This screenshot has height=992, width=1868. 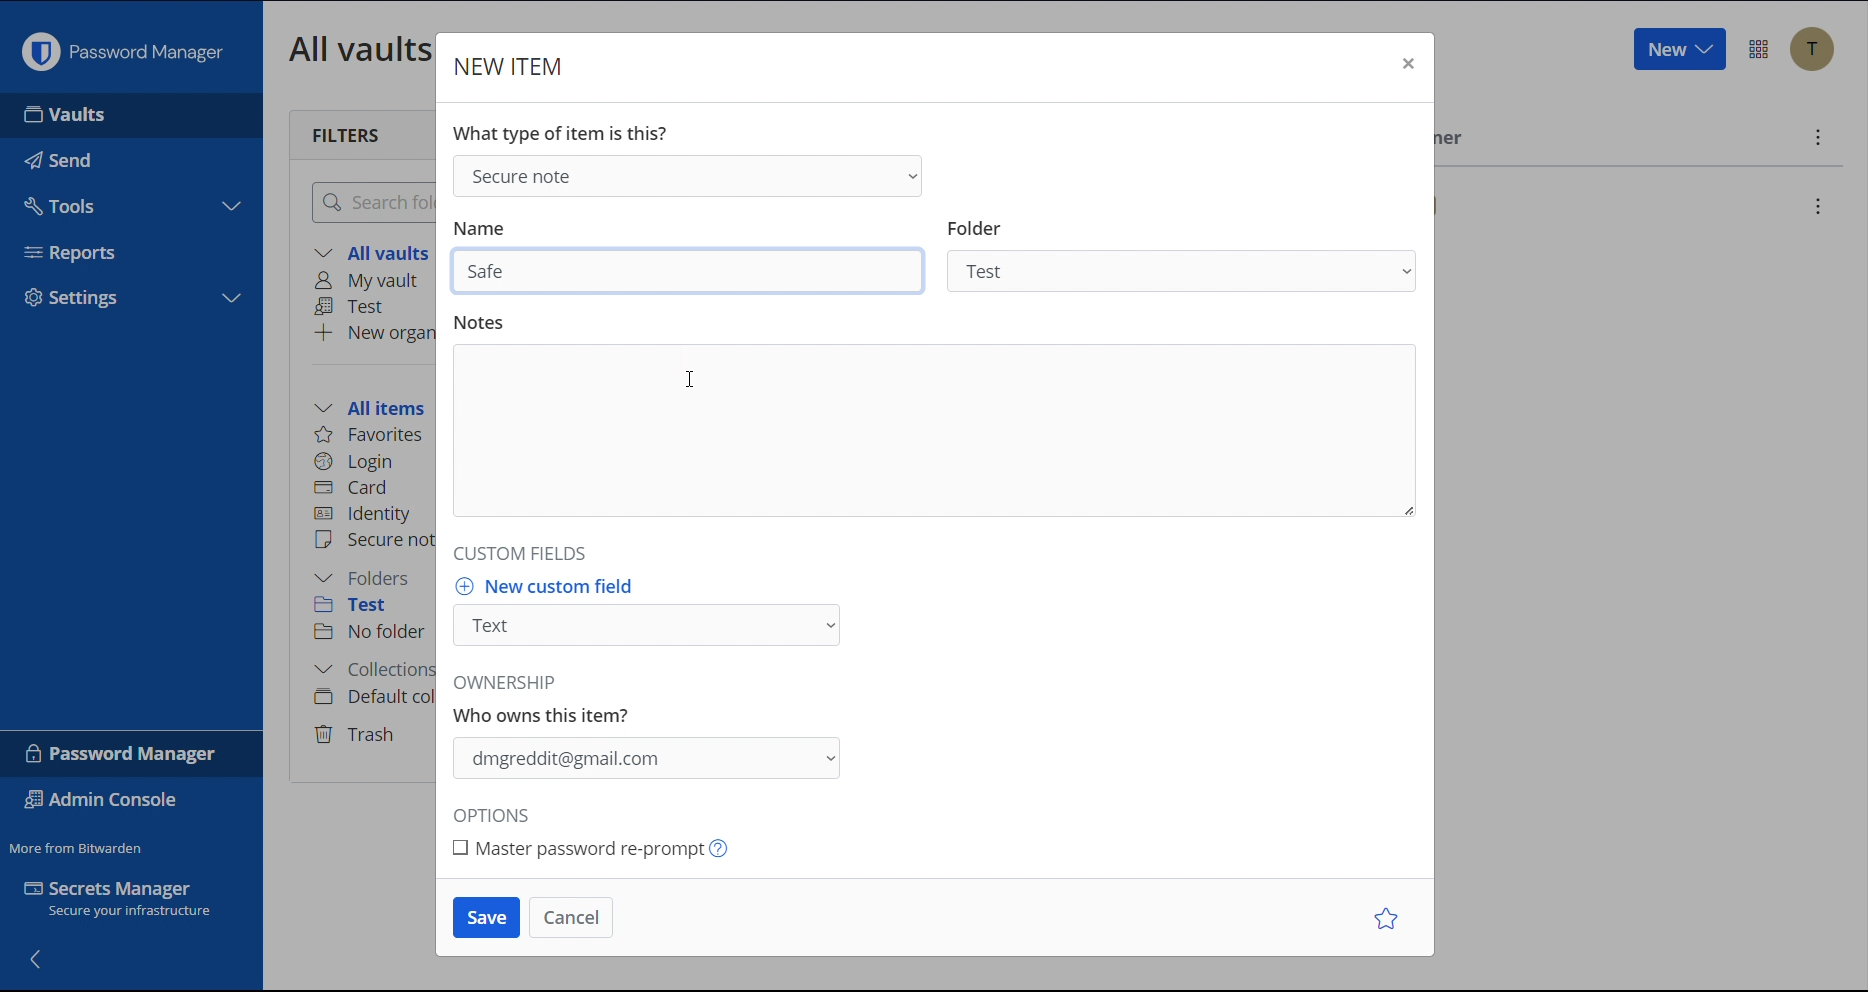 What do you see at coordinates (122, 47) in the screenshot?
I see `Password Manager` at bounding box center [122, 47].